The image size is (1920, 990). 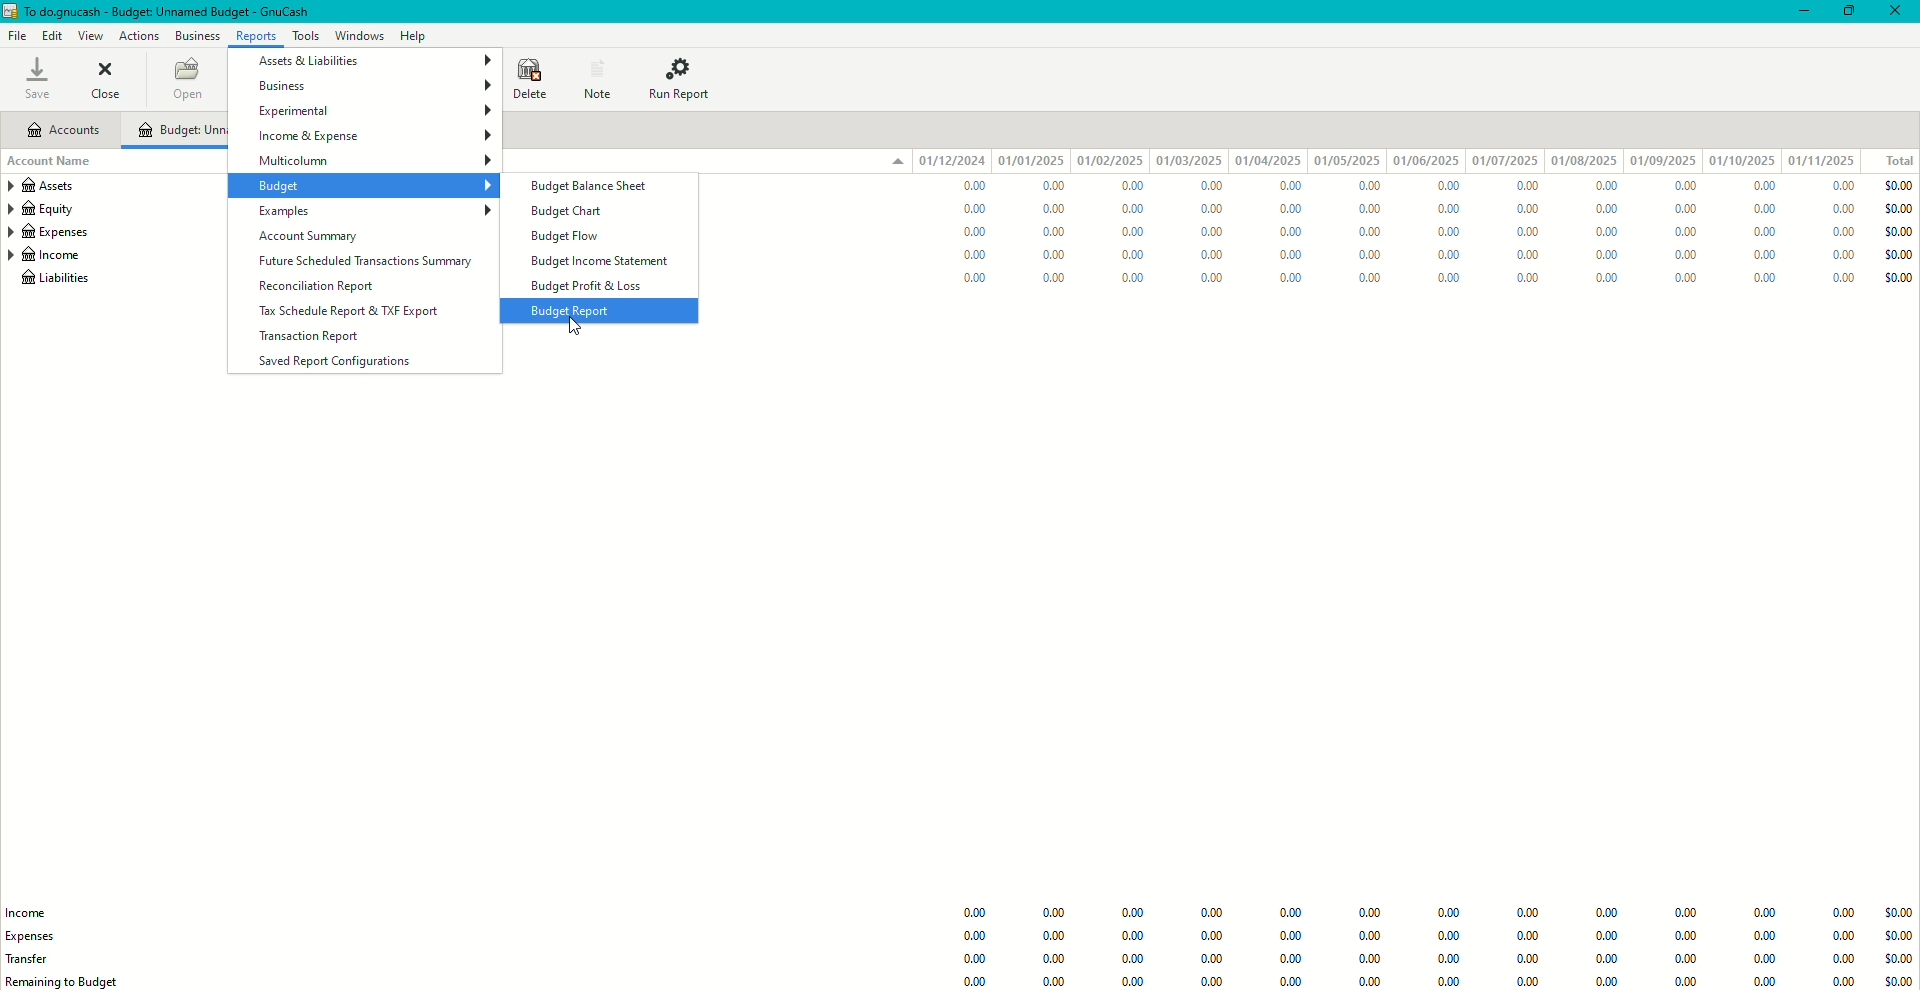 I want to click on 0.00, so click(x=1521, y=209).